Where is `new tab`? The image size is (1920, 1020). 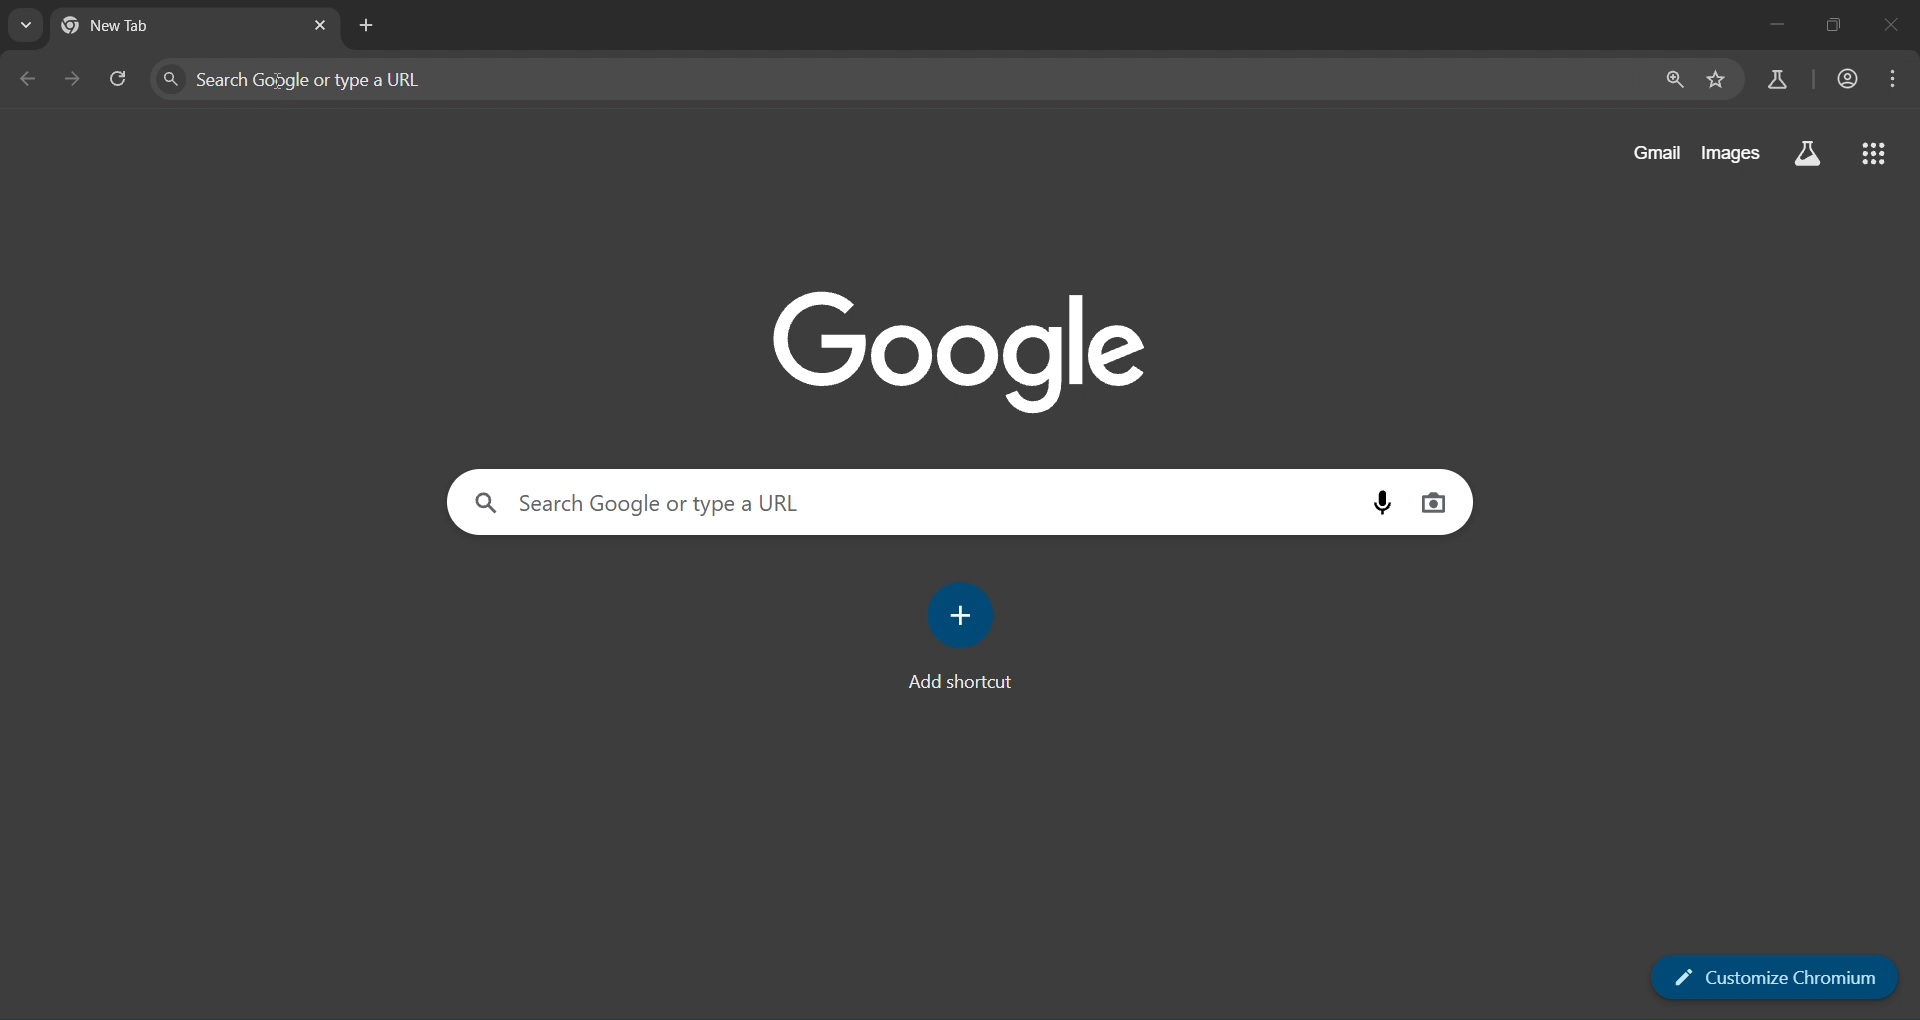 new tab is located at coordinates (370, 26).